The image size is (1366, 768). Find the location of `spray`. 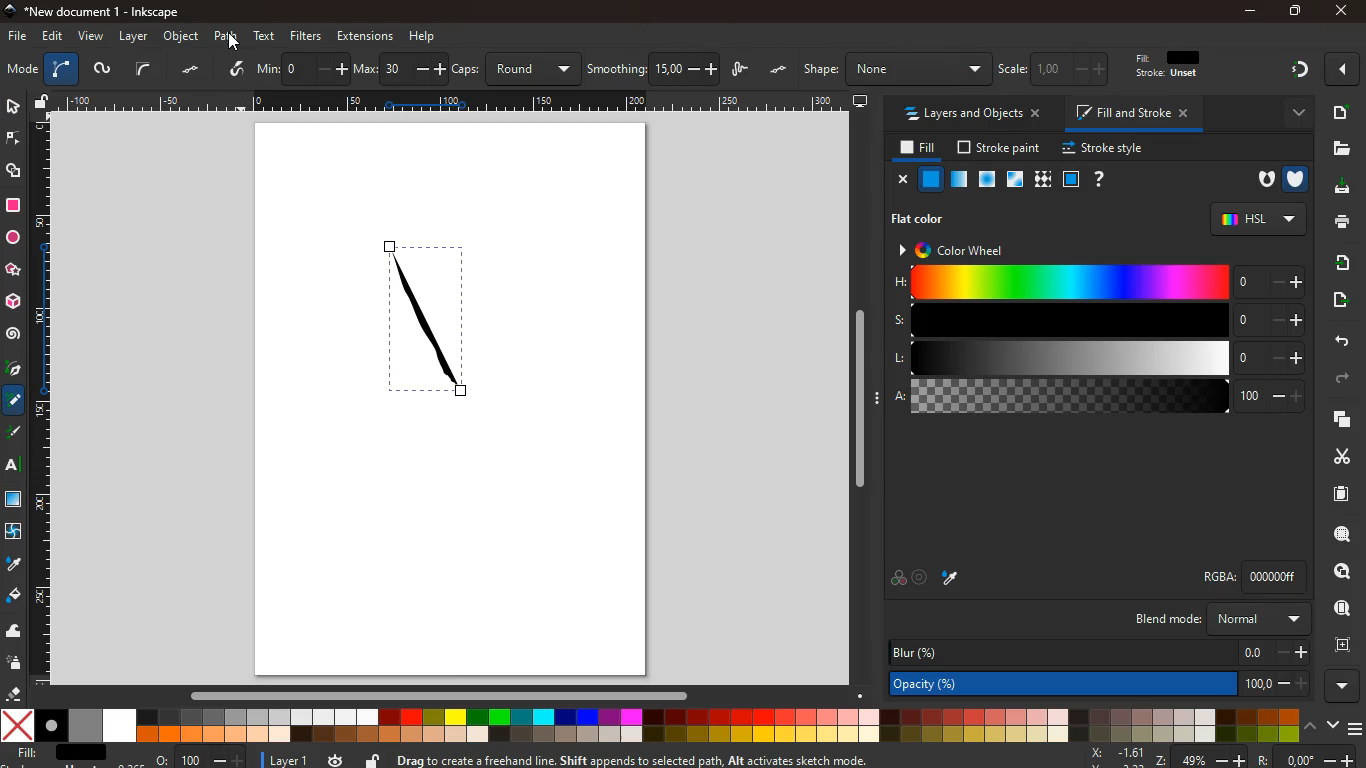

spray is located at coordinates (15, 664).